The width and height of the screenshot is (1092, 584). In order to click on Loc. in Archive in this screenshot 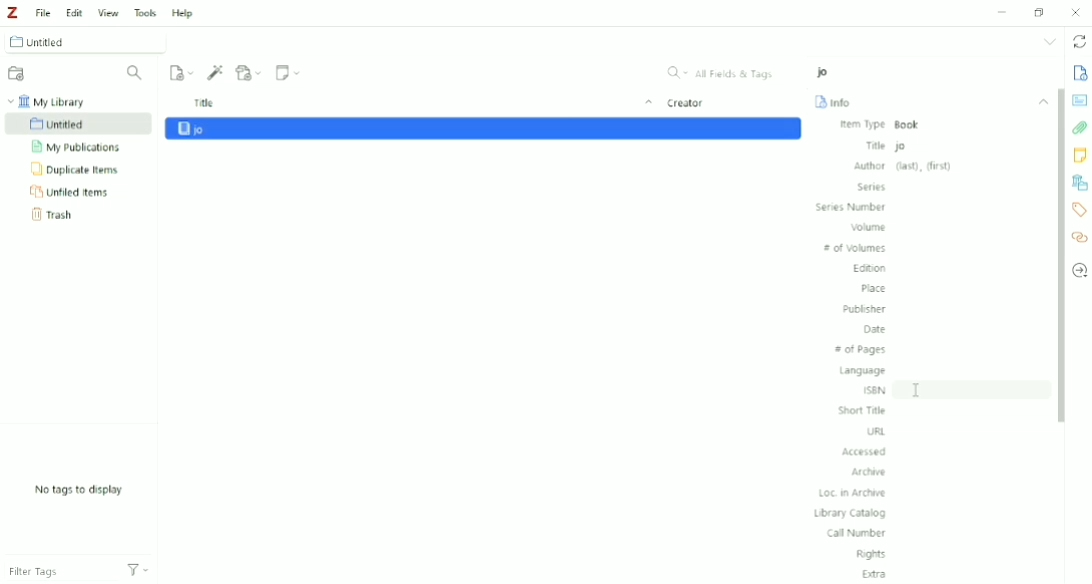, I will do `click(853, 494)`.